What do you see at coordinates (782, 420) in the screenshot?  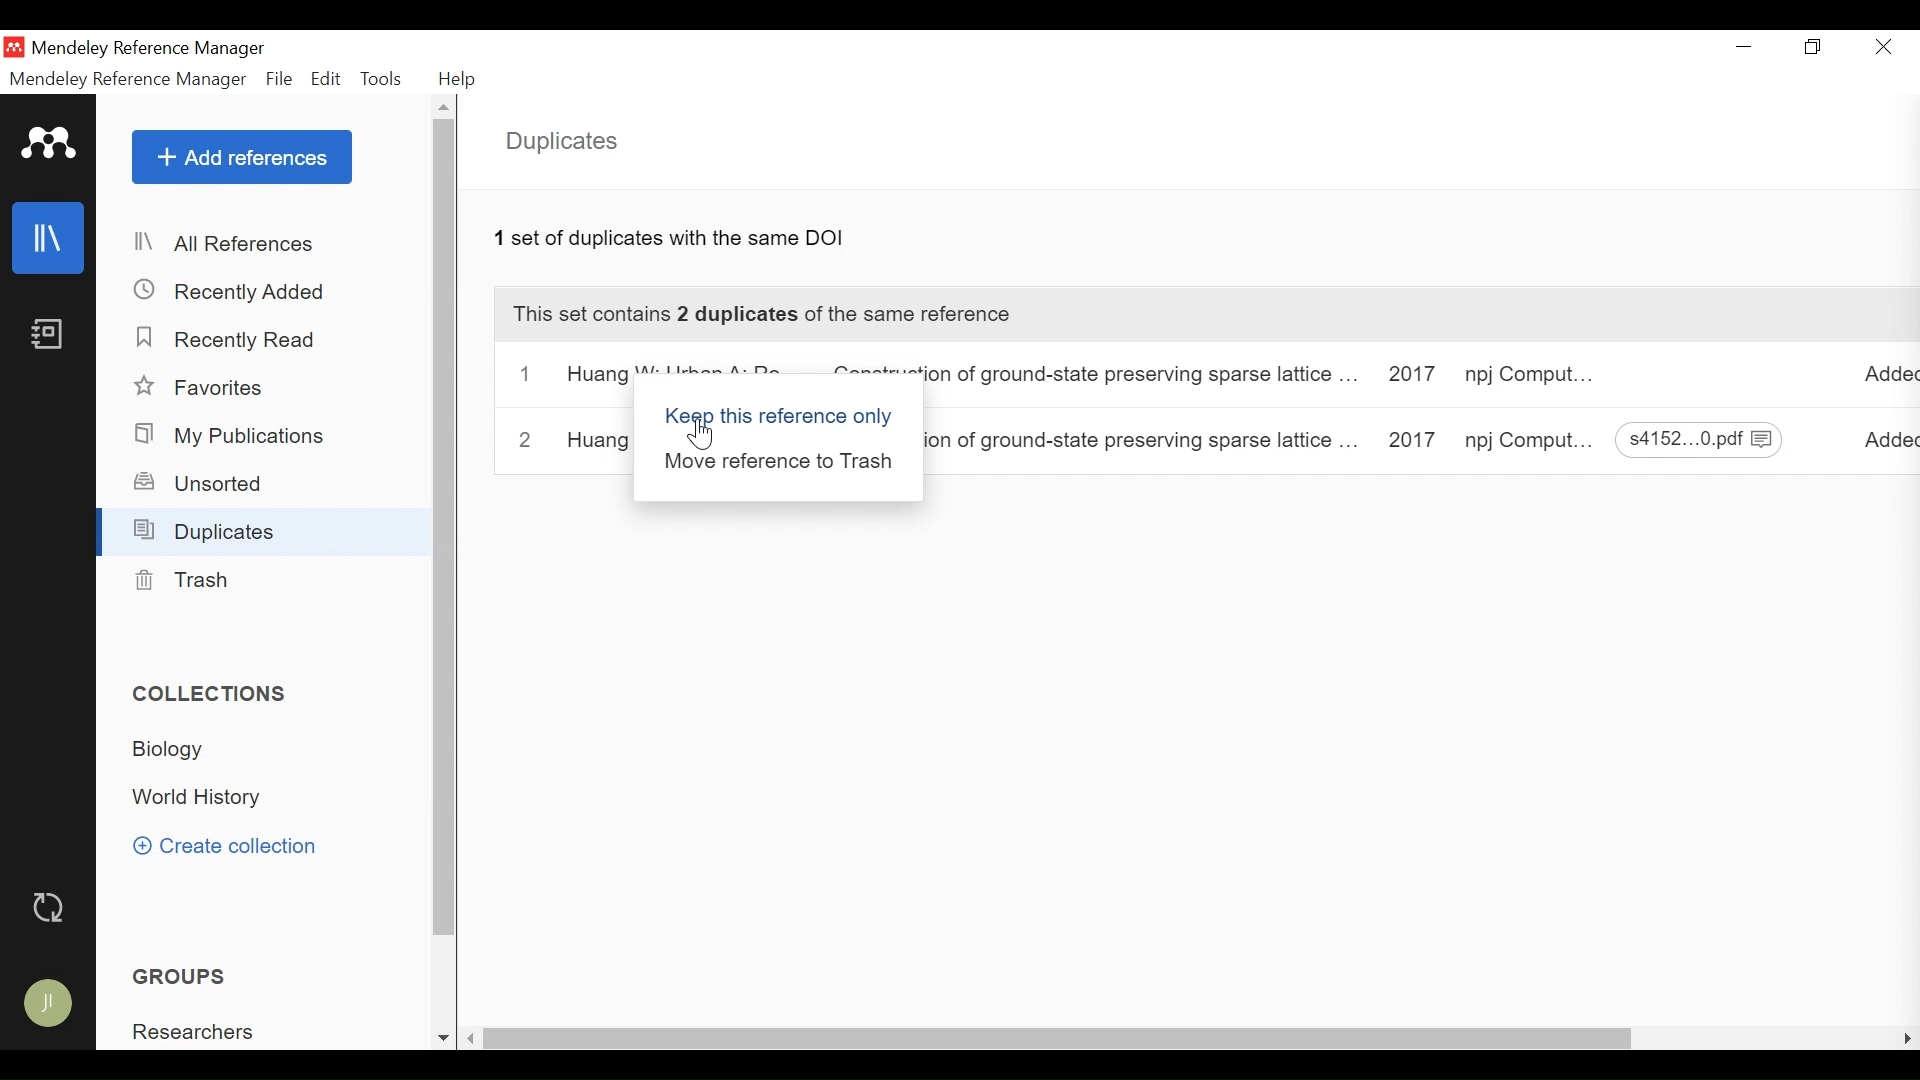 I see `keep this reference only` at bounding box center [782, 420].